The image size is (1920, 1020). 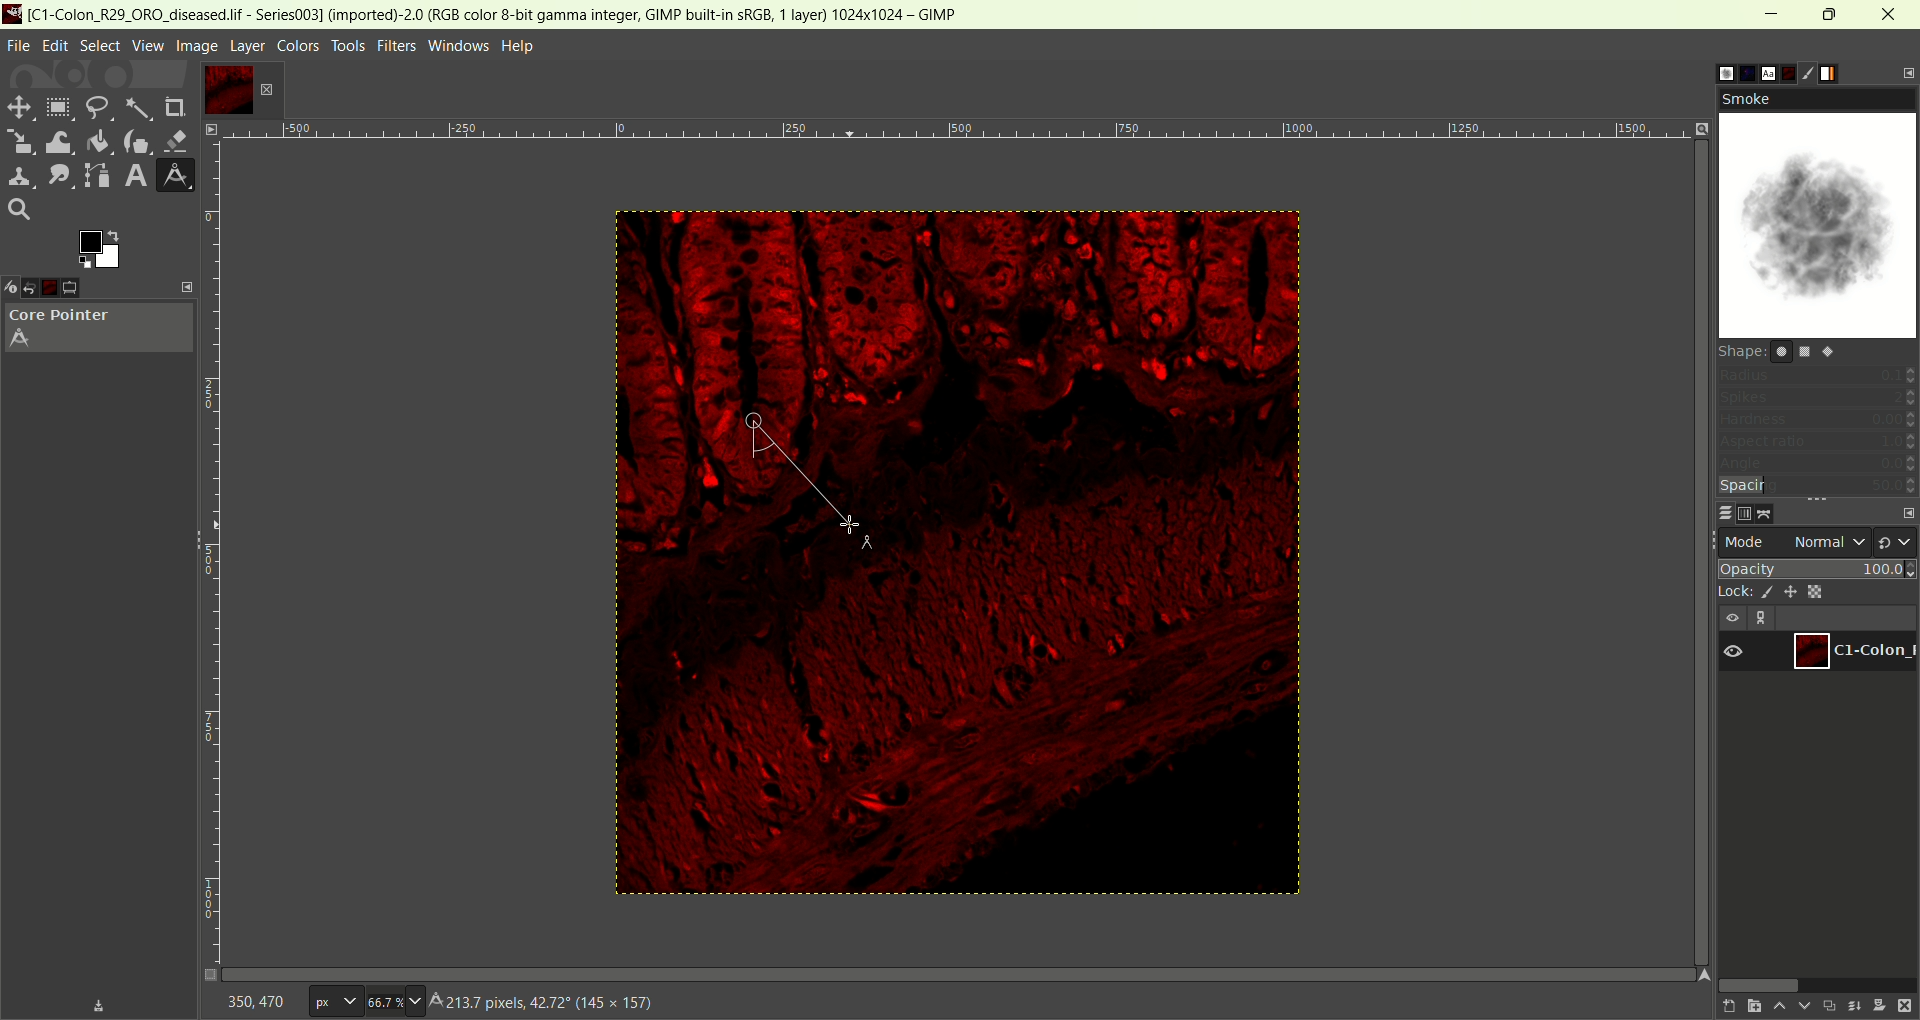 I want to click on lock, so click(x=1731, y=593).